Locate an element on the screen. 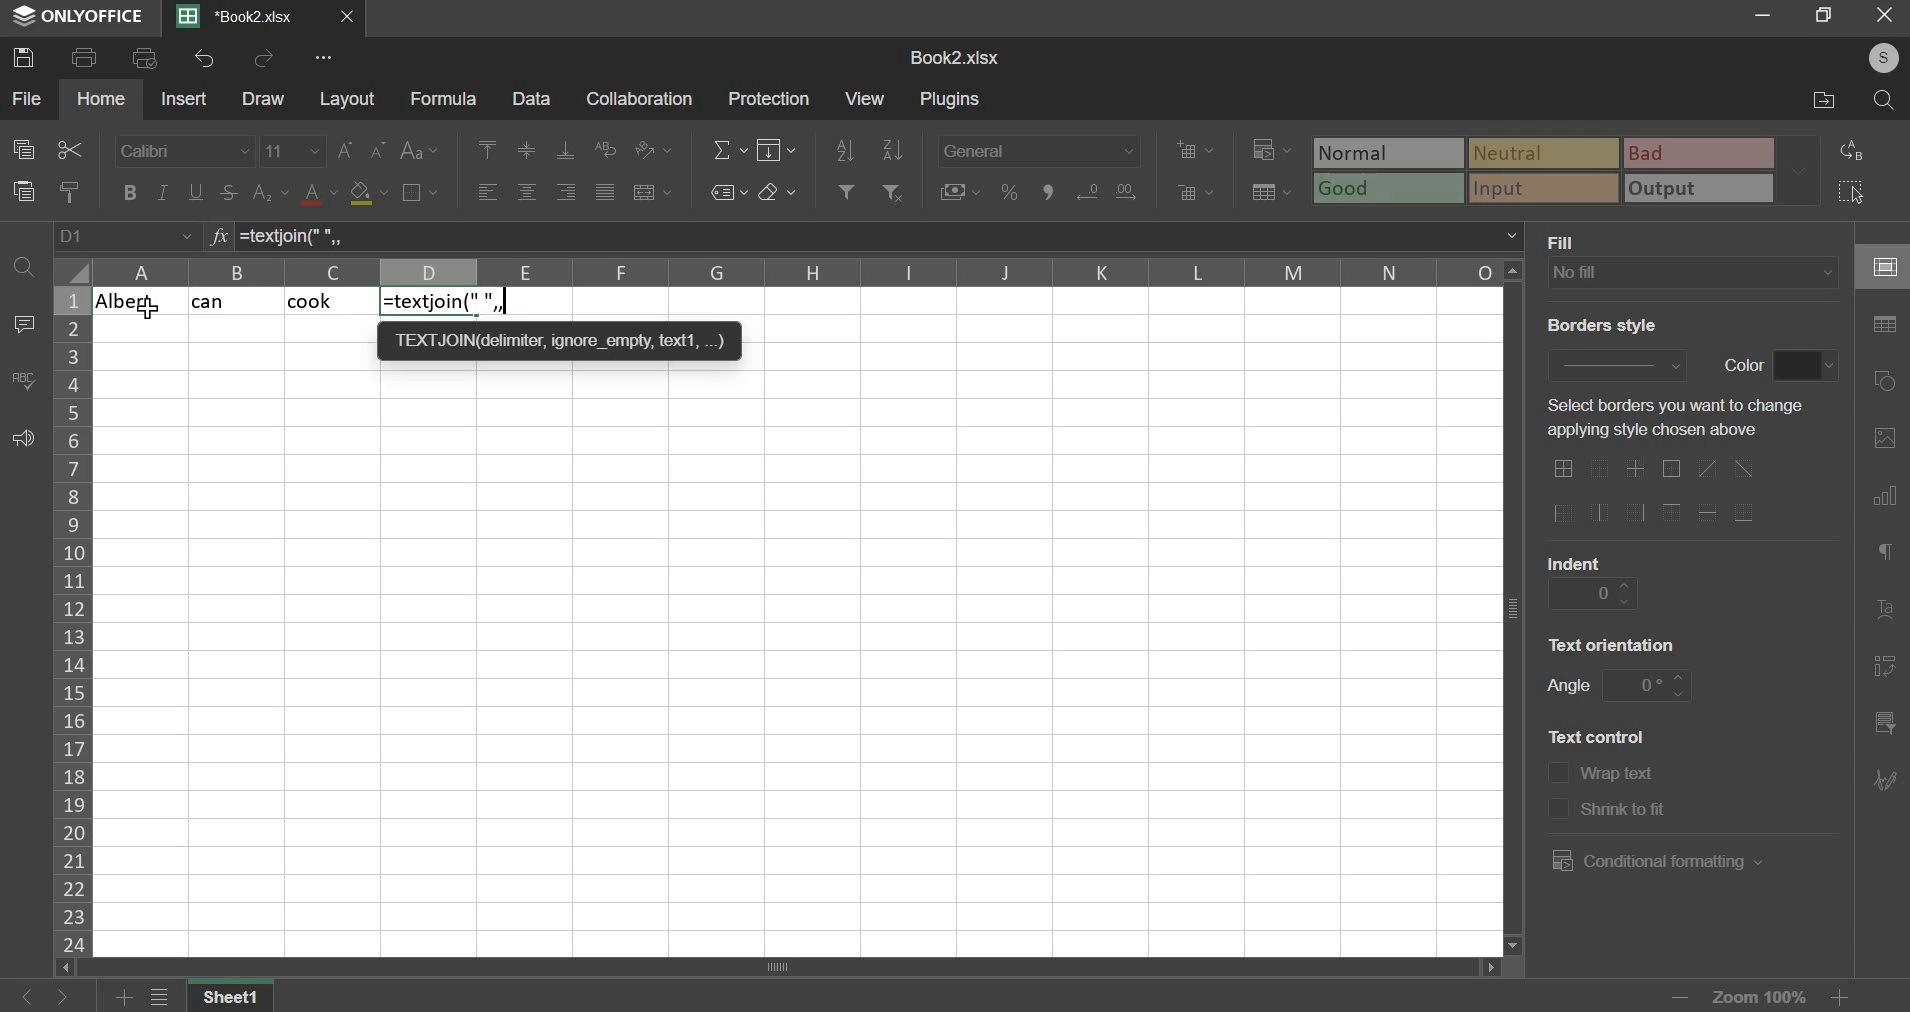 This screenshot has width=1910, height=1012. slicer is located at coordinates (1882, 726).